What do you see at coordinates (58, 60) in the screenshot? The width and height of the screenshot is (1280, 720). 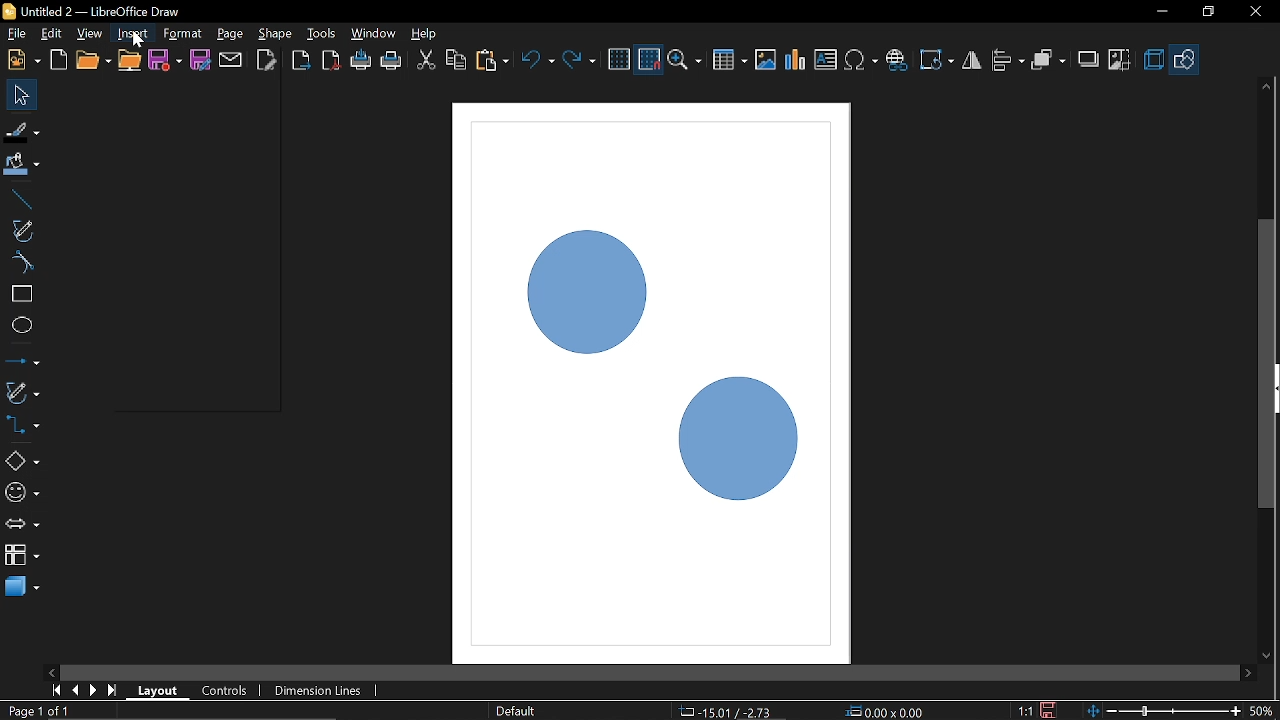 I see `Open template manager` at bounding box center [58, 60].